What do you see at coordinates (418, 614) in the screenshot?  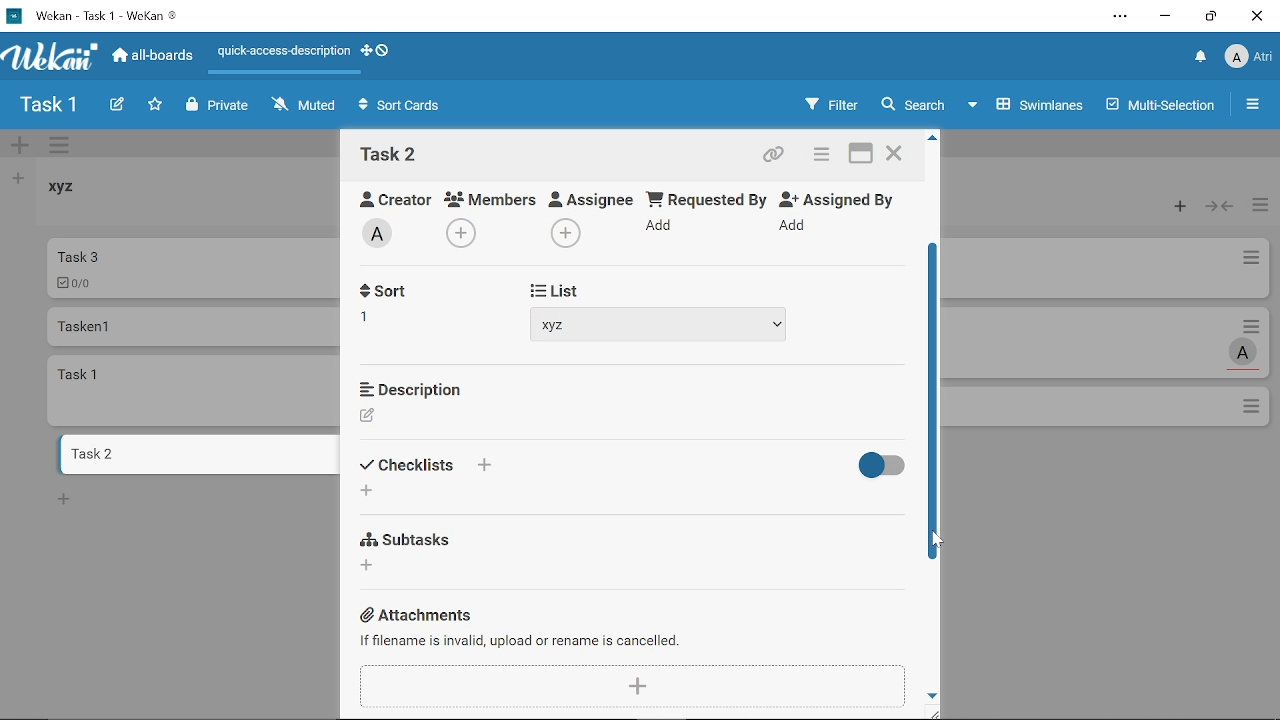 I see `Attachments` at bounding box center [418, 614].